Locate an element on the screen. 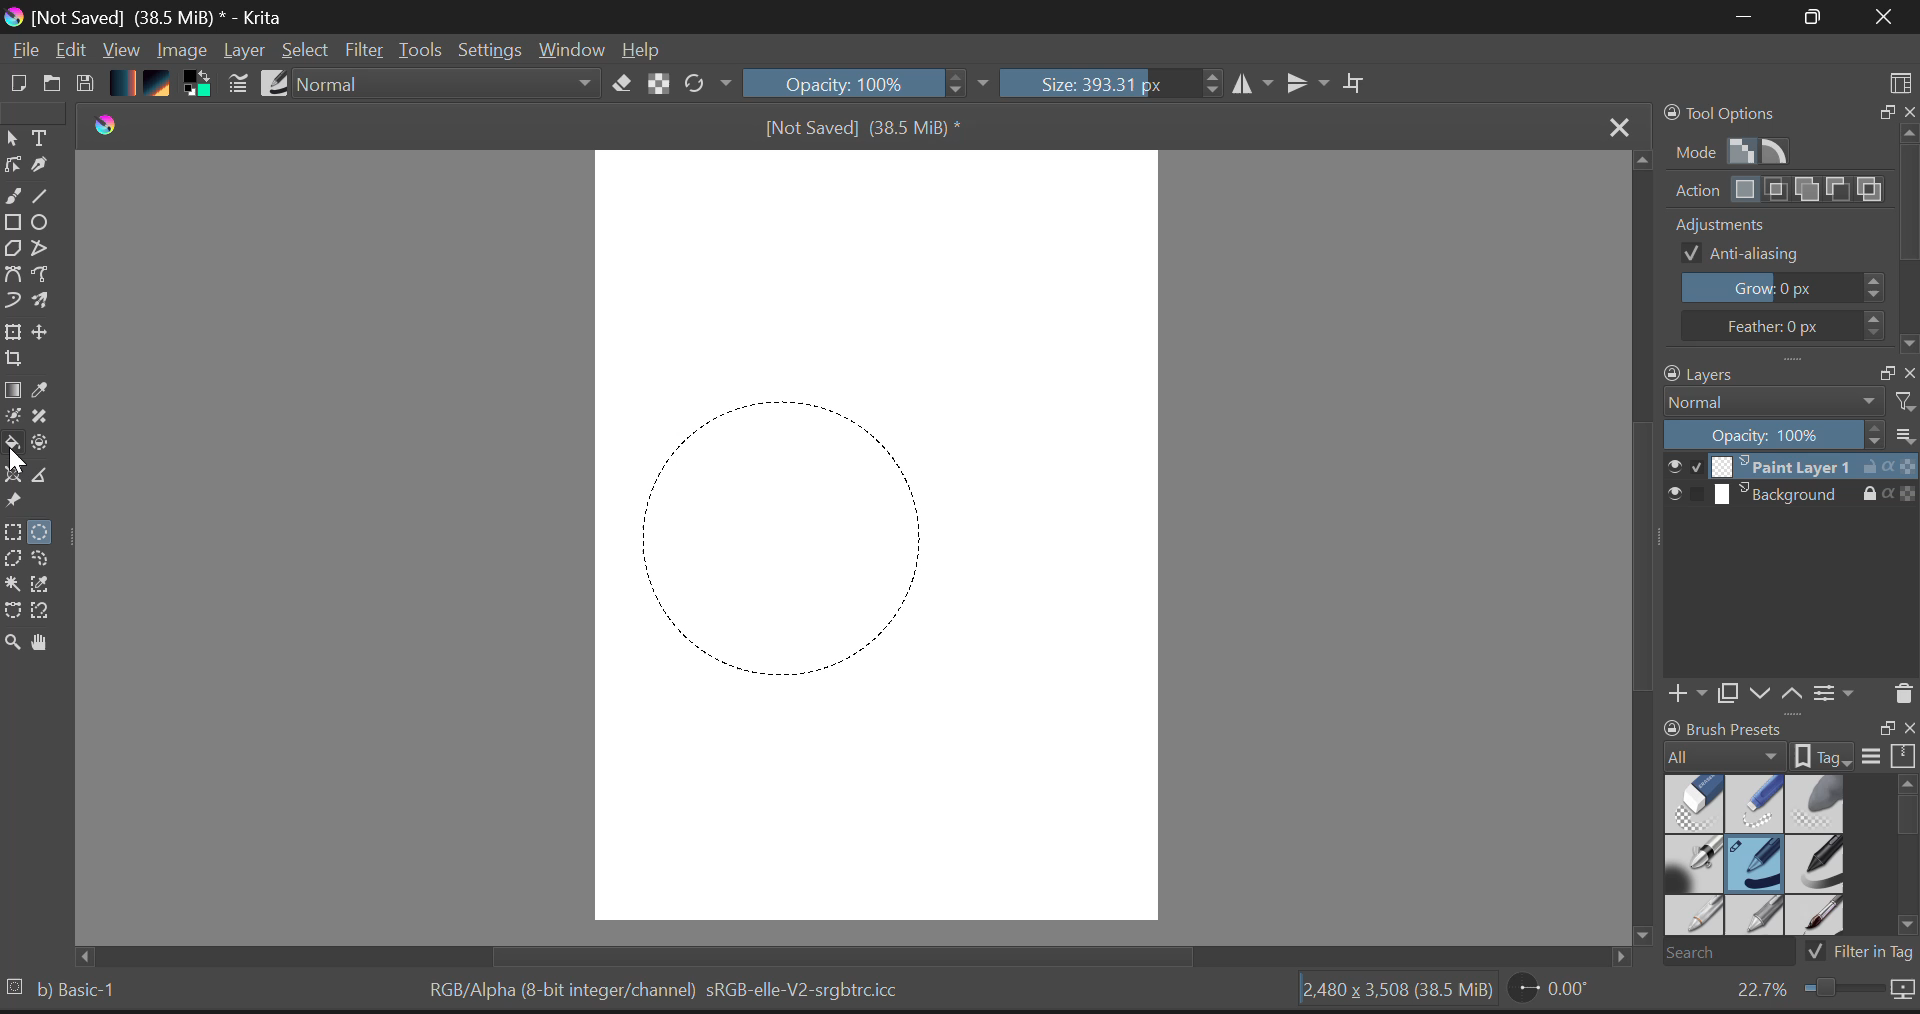 This screenshot has width=1920, height=1014. Select is located at coordinates (308, 51).